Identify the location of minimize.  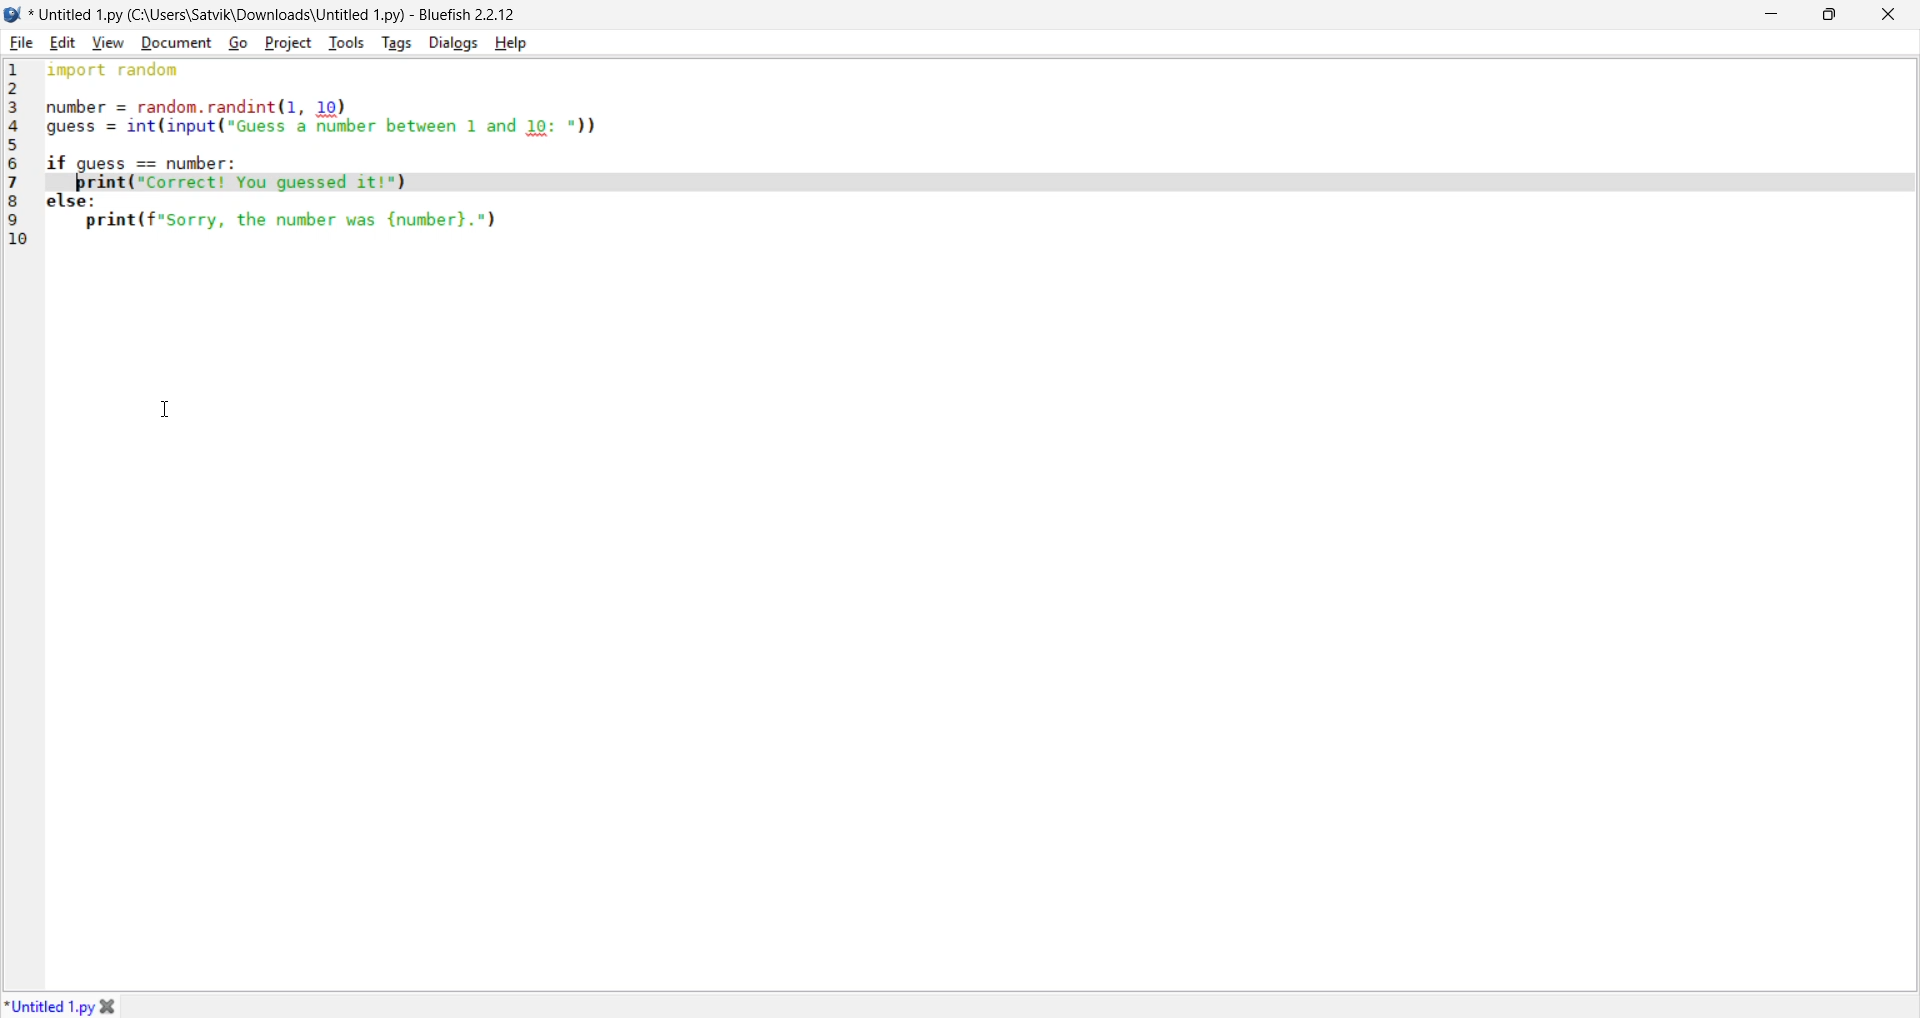
(1769, 16).